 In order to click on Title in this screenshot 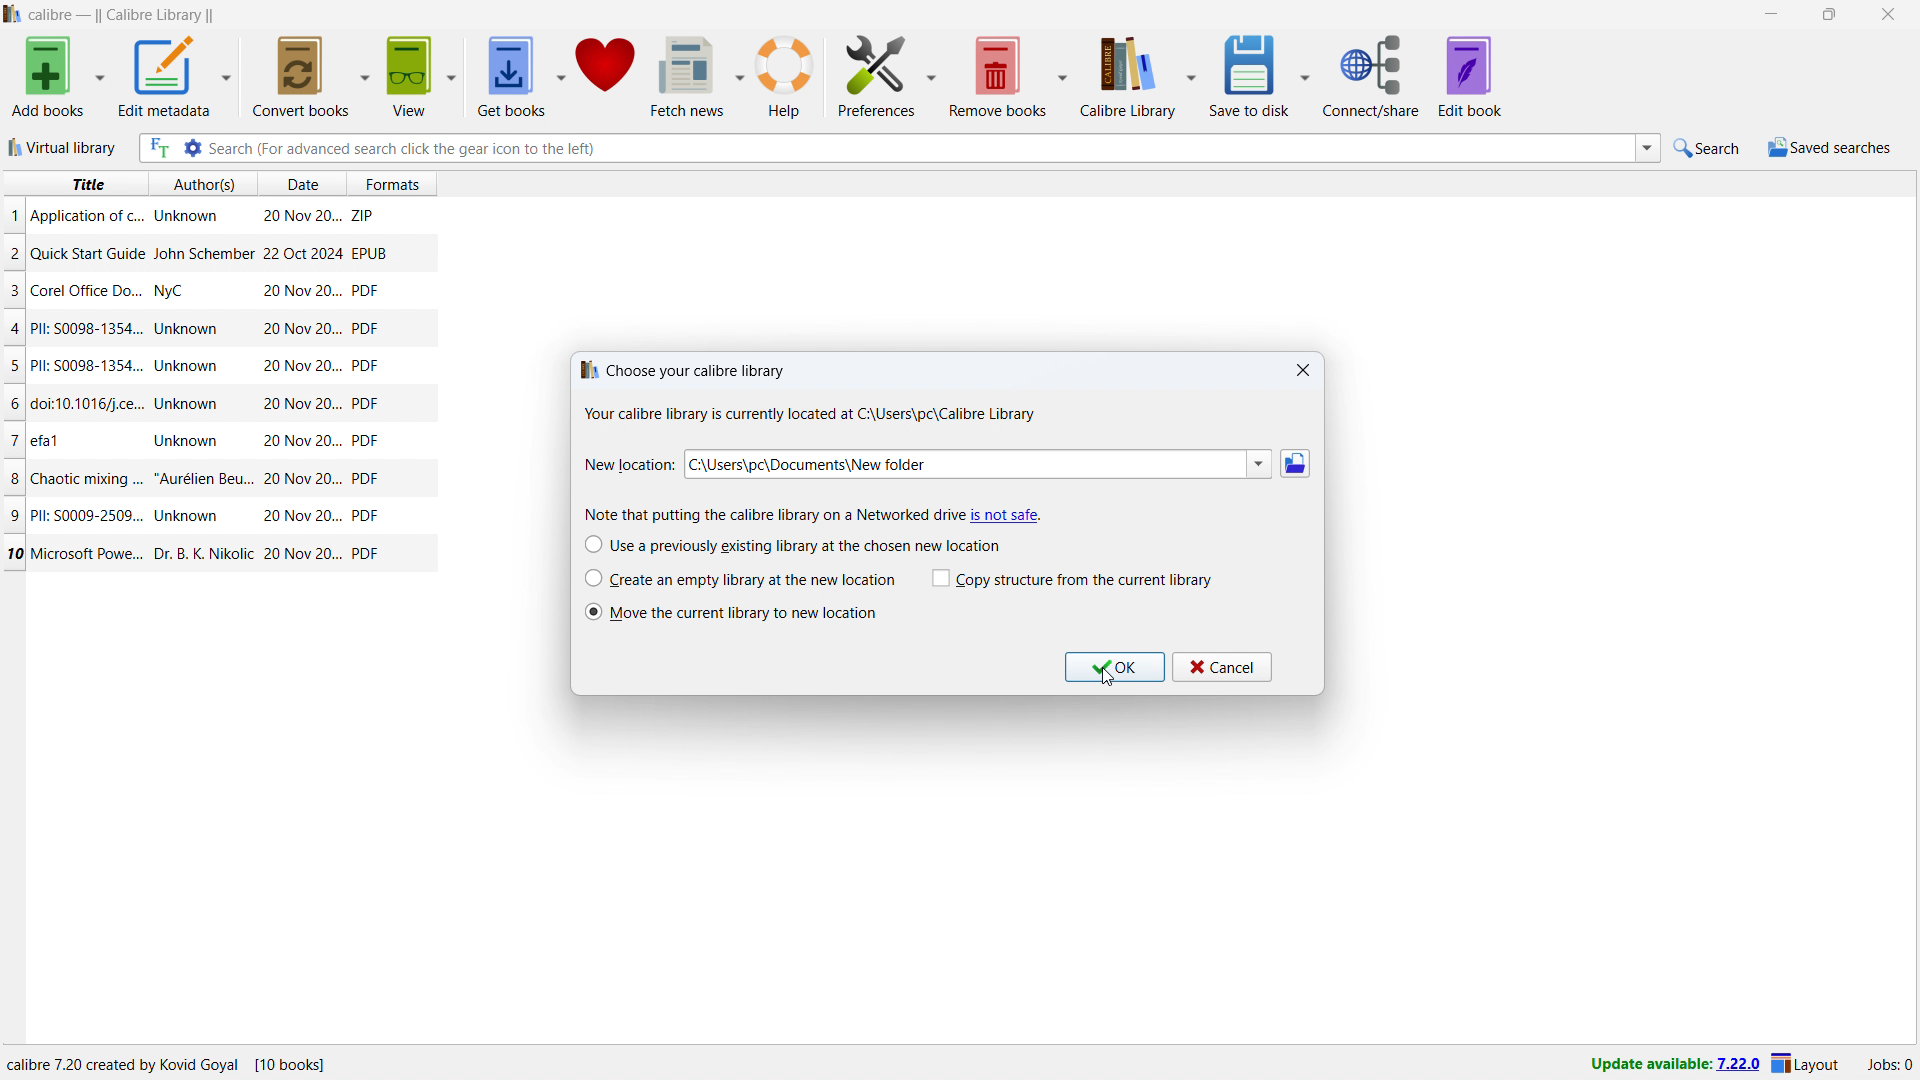, I will do `click(88, 253)`.